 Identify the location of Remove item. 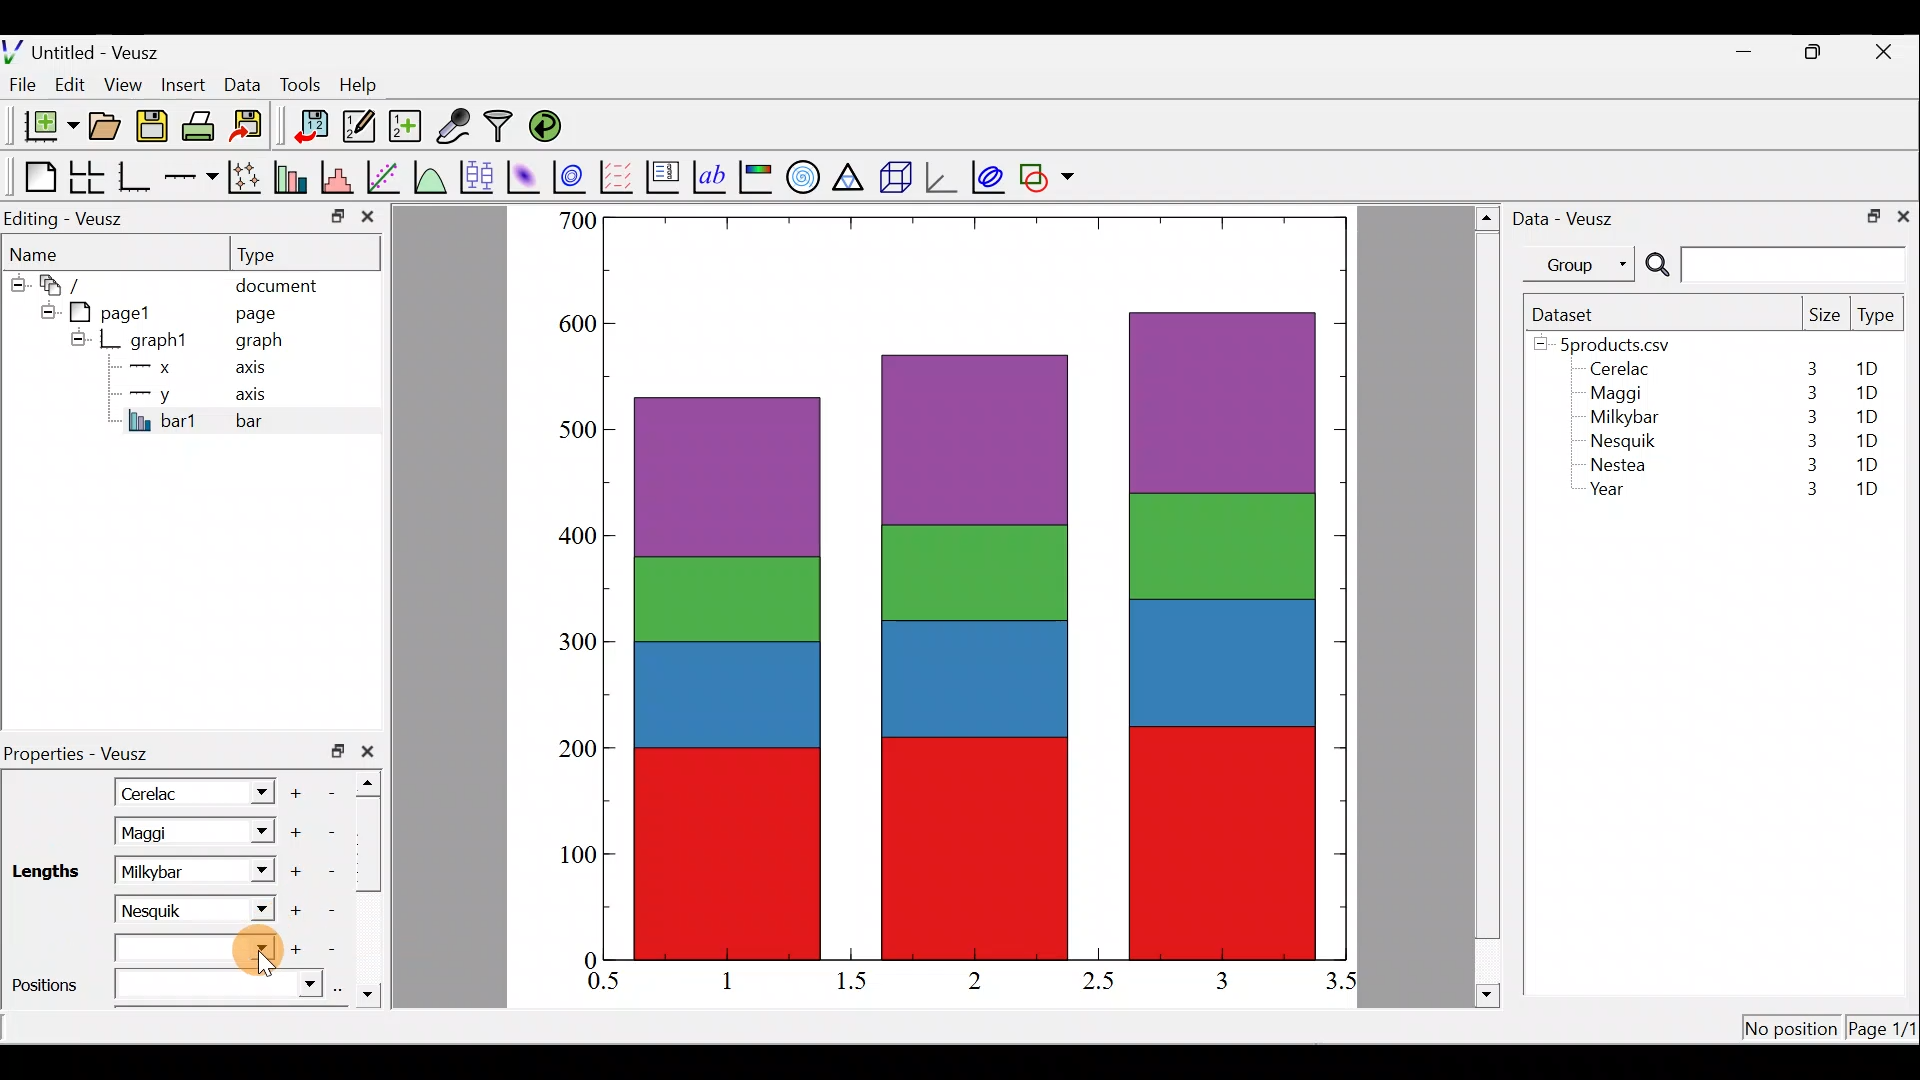
(328, 910).